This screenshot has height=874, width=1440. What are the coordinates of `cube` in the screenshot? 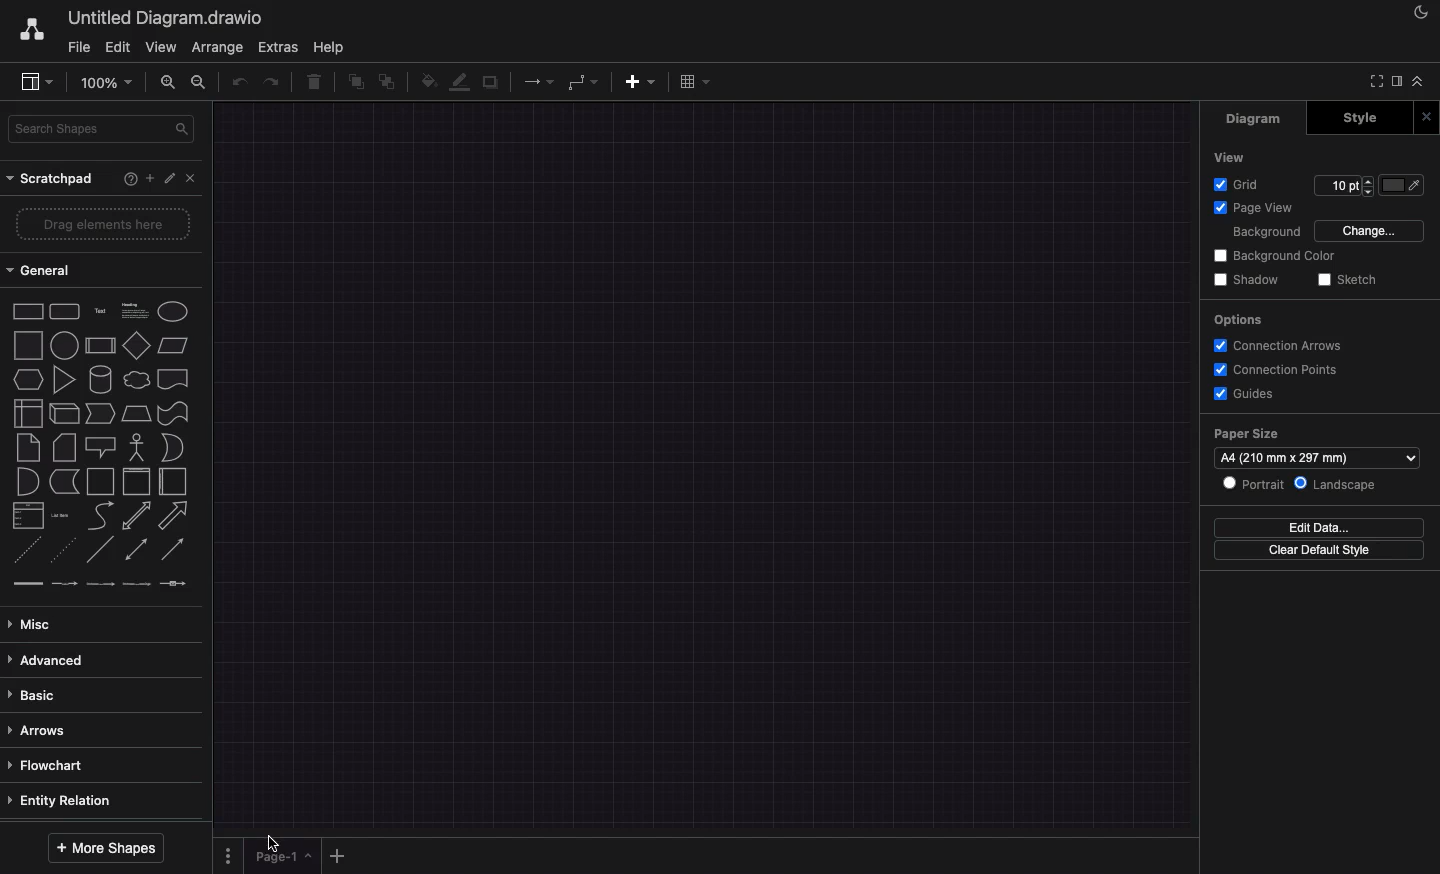 It's located at (64, 415).